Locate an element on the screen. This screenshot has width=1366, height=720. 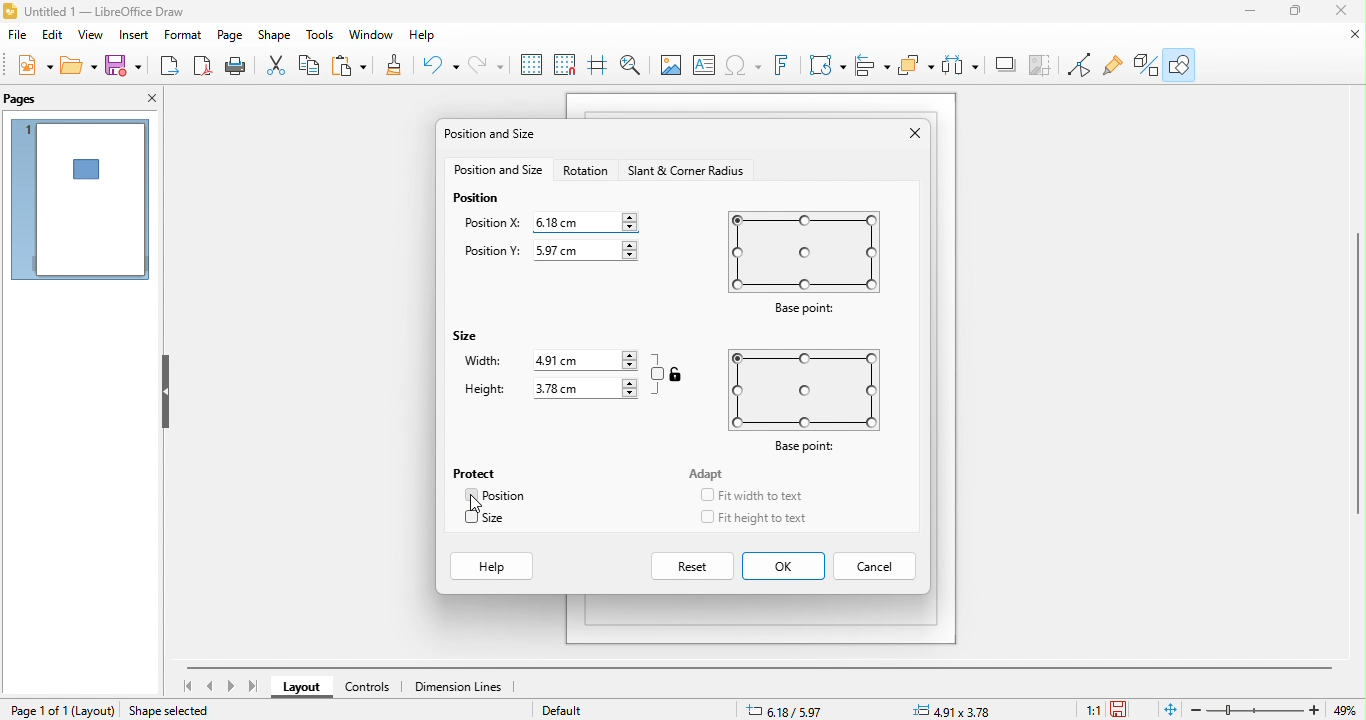
shape is located at coordinates (275, 37).